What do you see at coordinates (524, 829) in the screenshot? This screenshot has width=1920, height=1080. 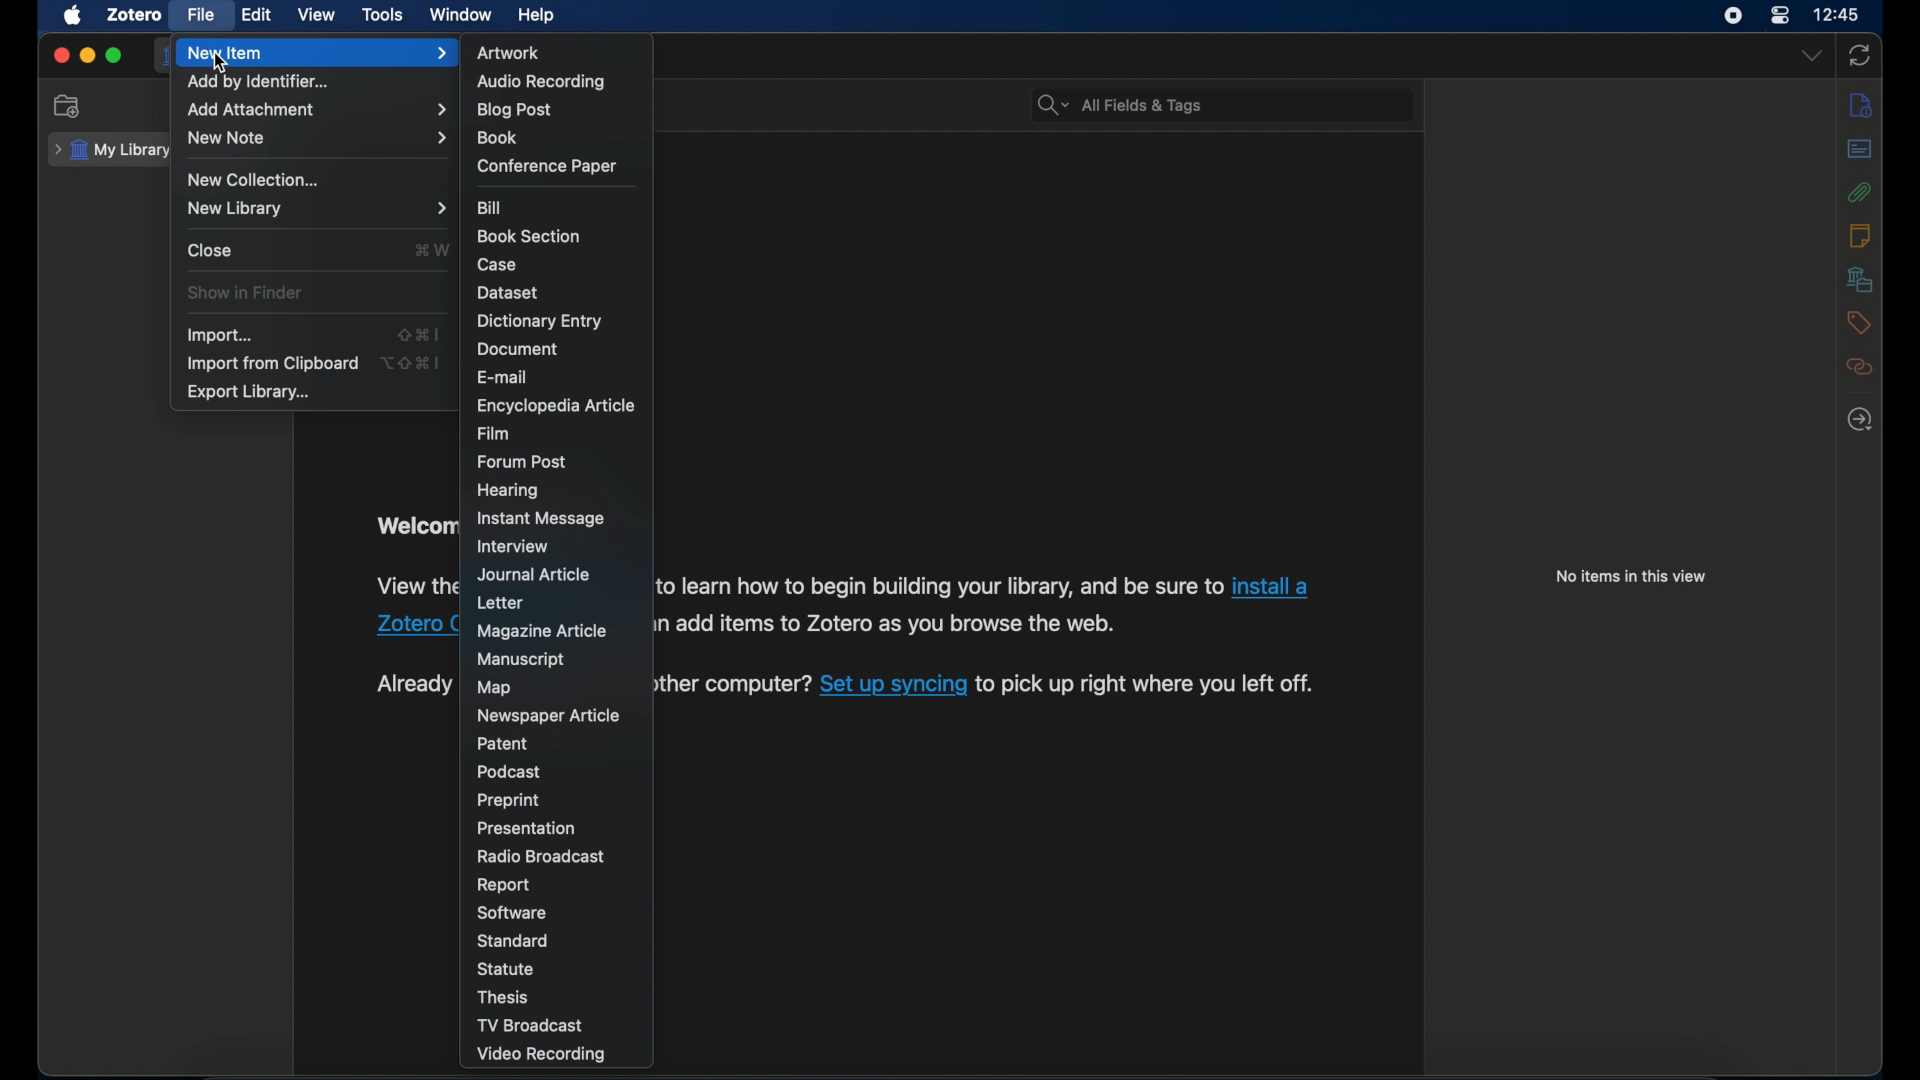 I see `presentation` at bounding box center [524, 829].